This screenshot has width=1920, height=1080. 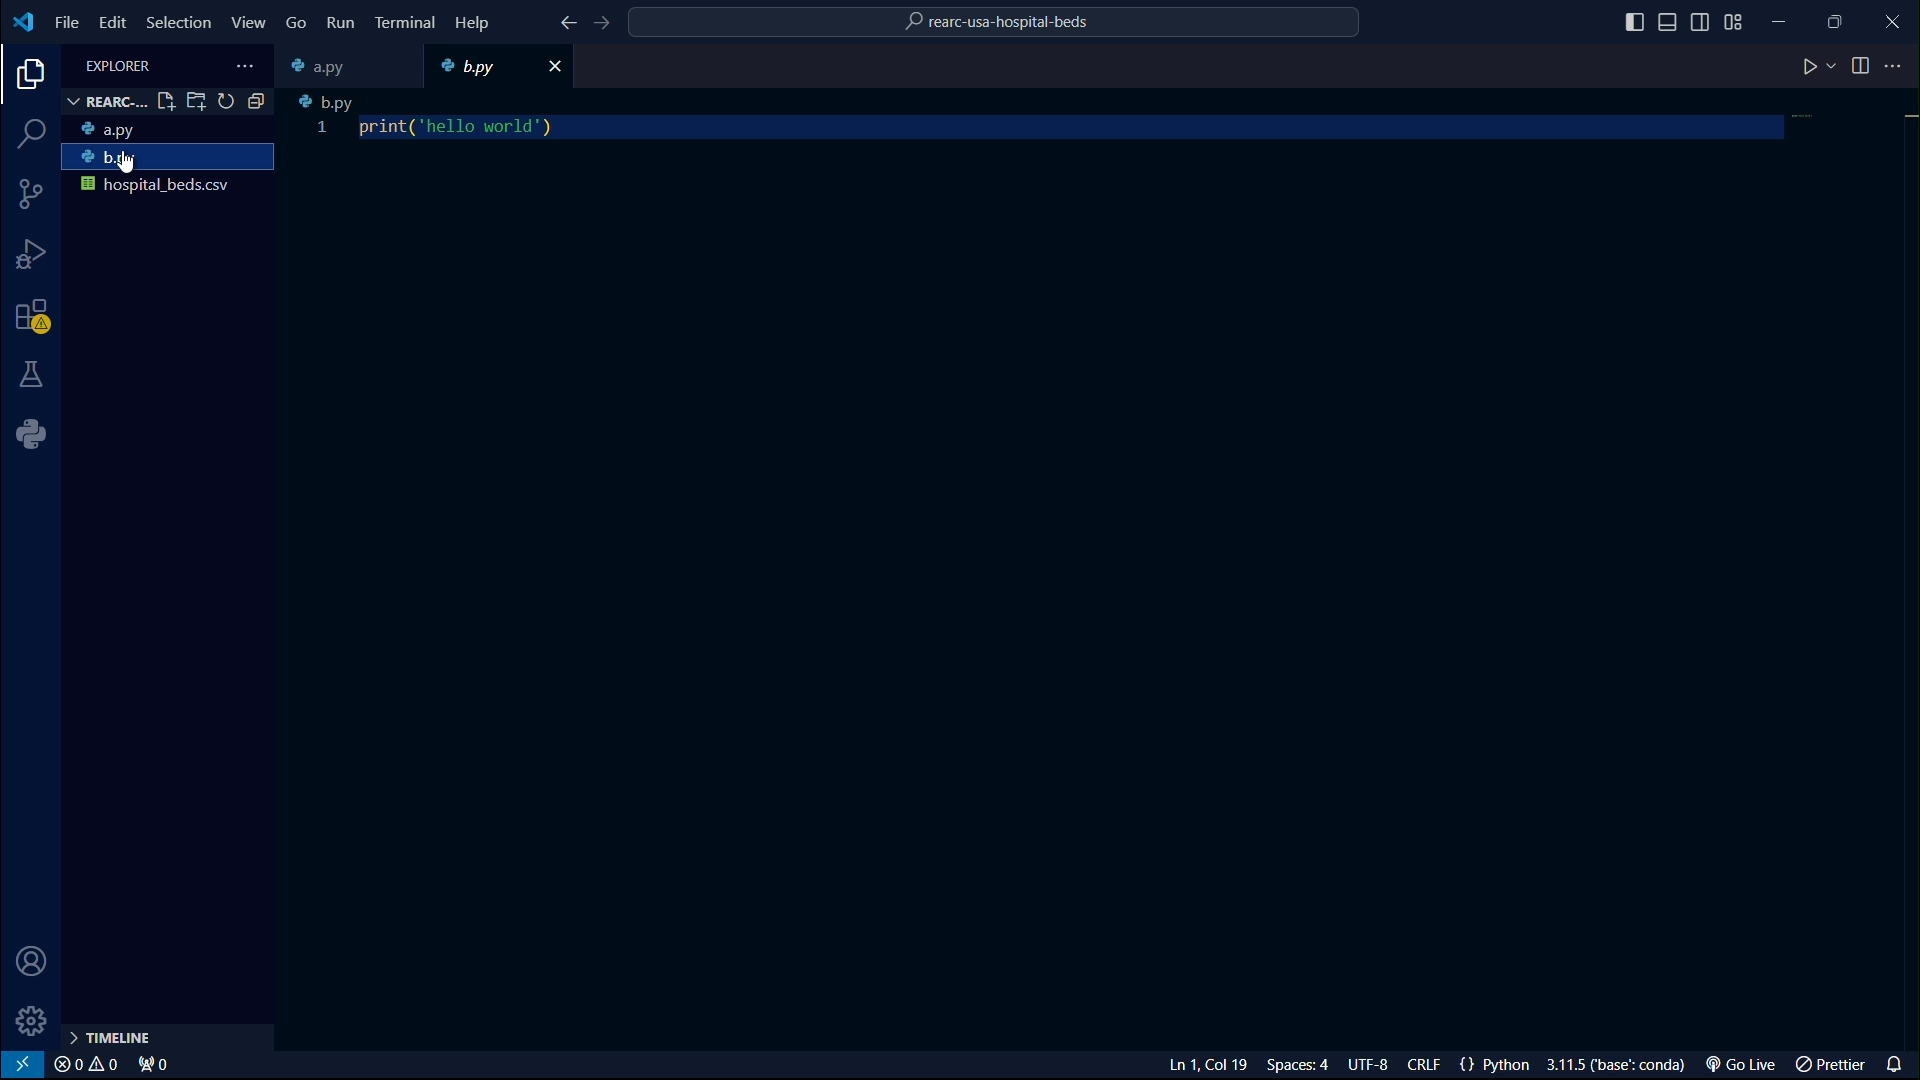 What do you see at coordinates (118, 62) in the screenshot?
I see `EXPLORER` at bounding box center [118, 62].